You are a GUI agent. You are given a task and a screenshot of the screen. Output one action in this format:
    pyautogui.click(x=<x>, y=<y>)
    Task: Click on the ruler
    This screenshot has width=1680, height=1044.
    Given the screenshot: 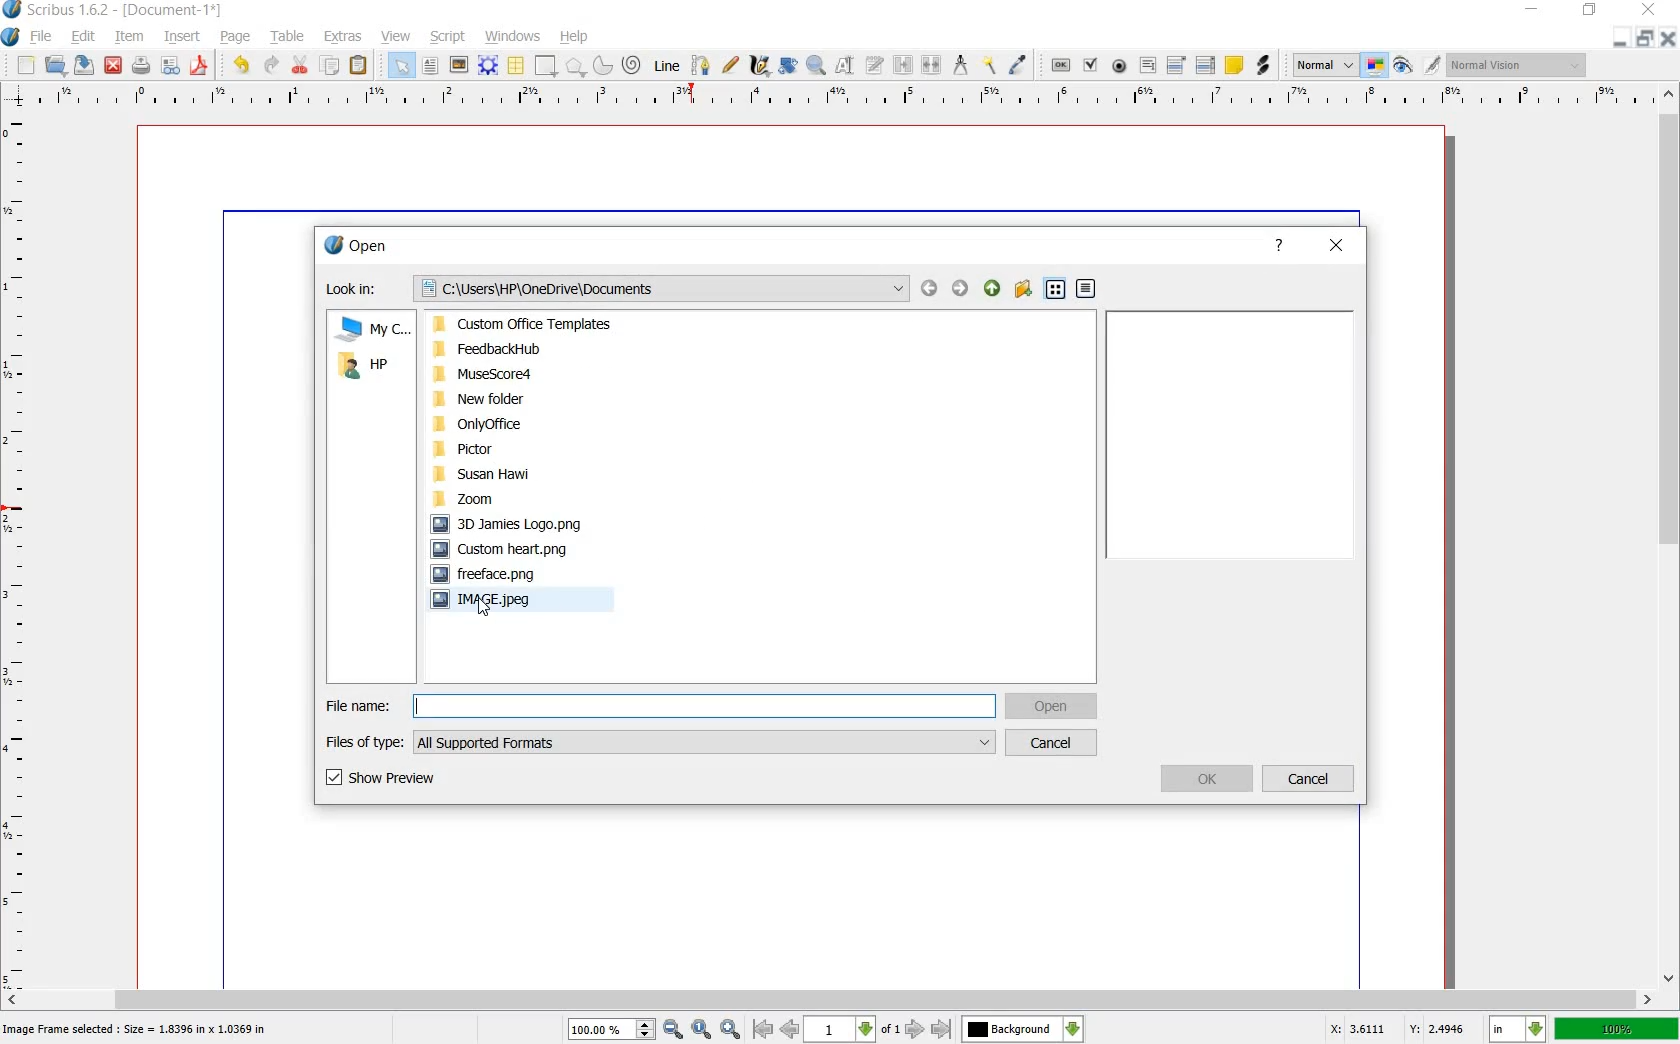 What is the action you would take?
    pyautogui.click(x=829, y=97)
    